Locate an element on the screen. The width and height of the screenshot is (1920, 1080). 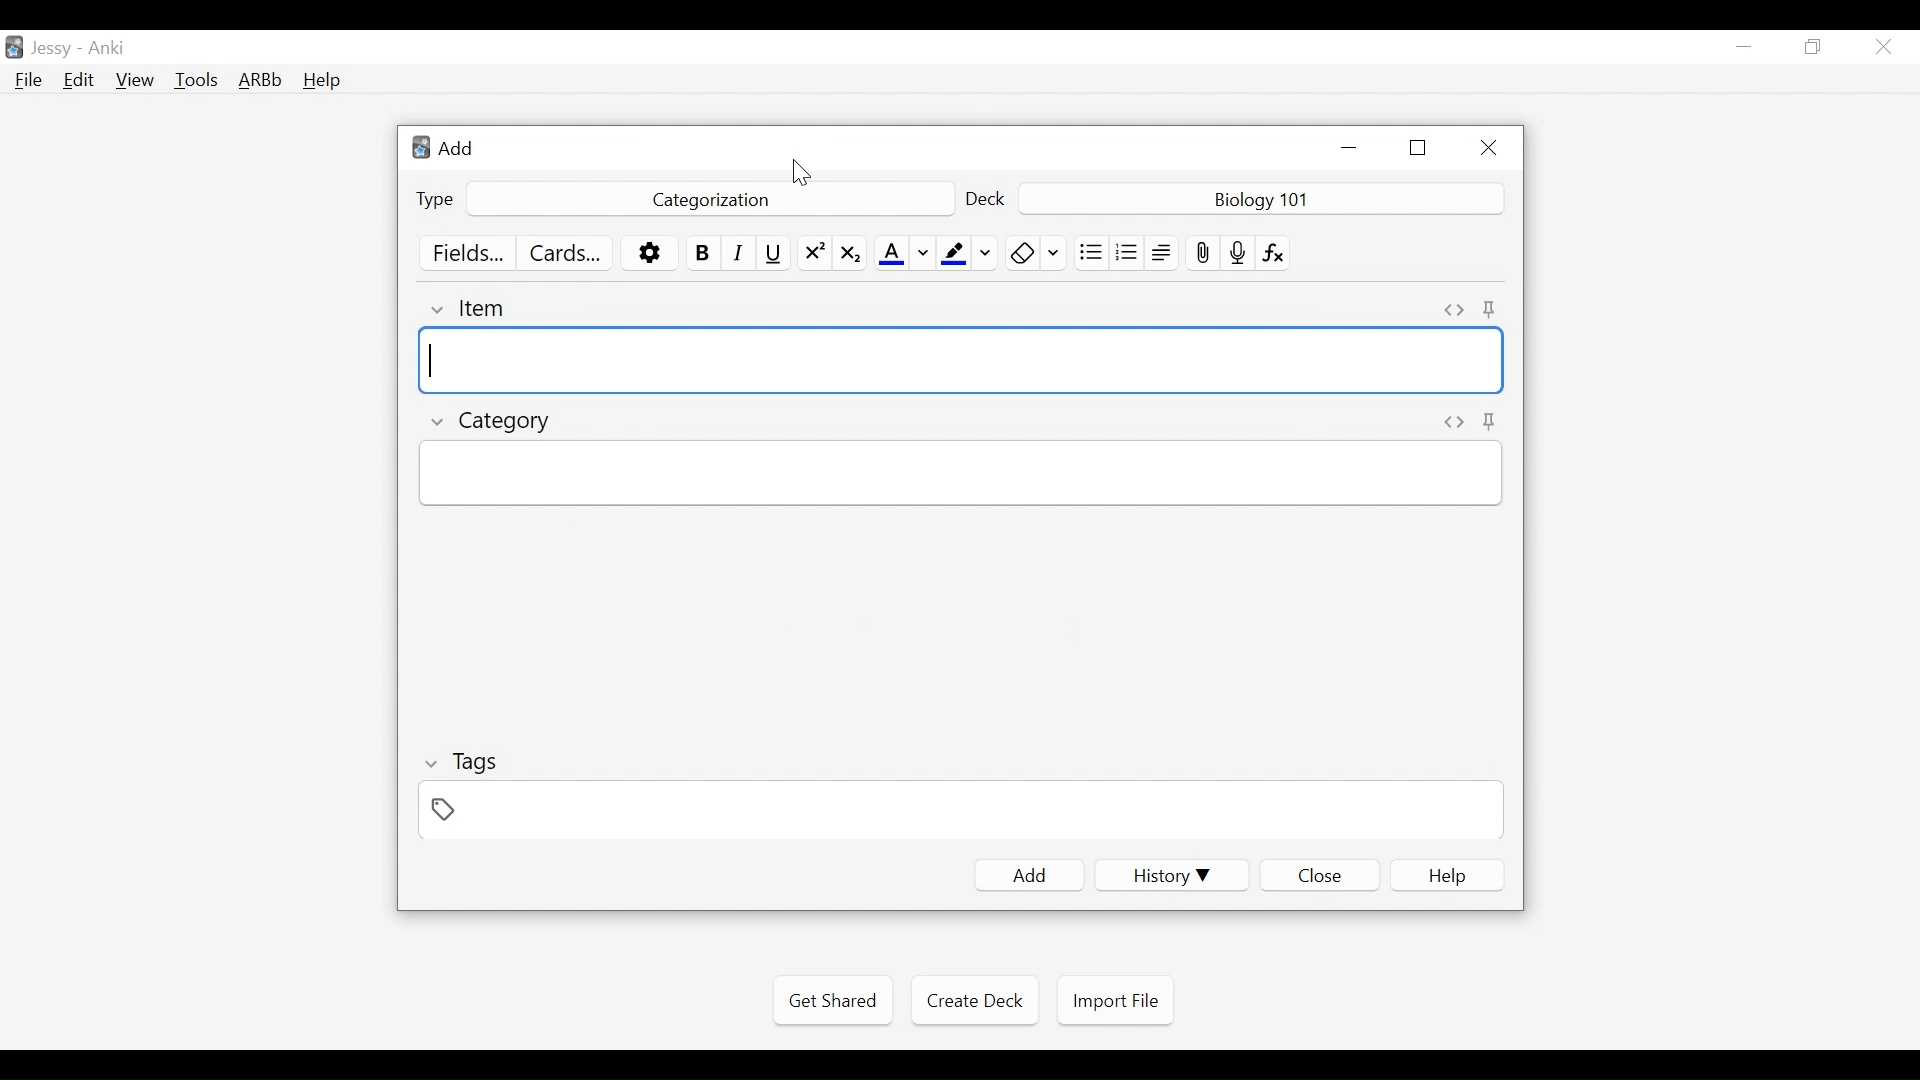
Tags is located at coordinates (460, 765).